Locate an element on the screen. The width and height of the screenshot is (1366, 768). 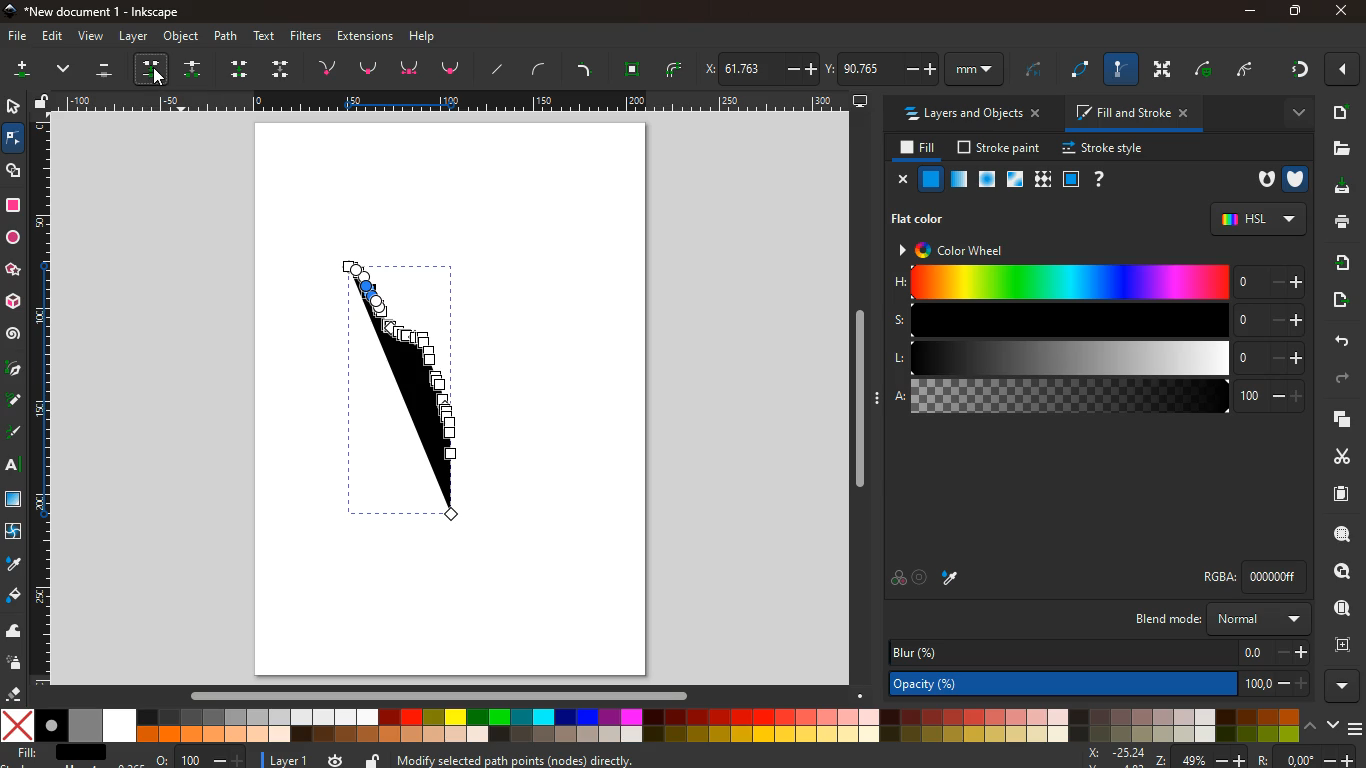
back is located at coordinates (1336, 340).